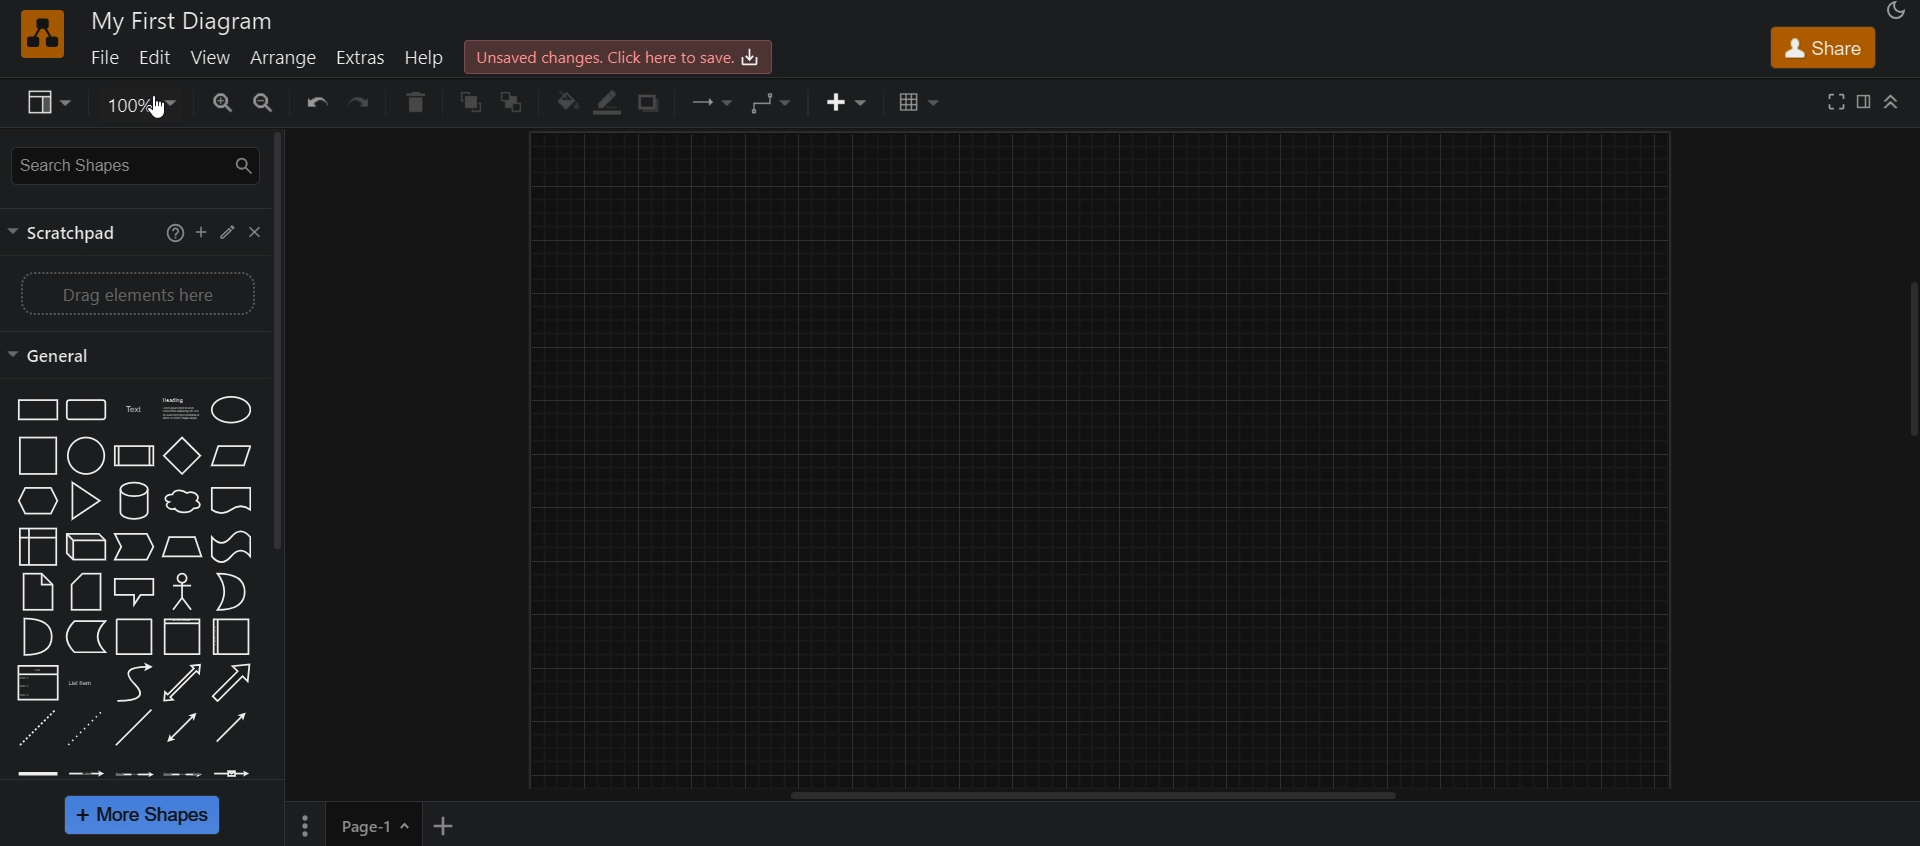 The width and height of the screenshot is (1920, 846). Describe the element at coordinates (281, 338) in the screenshot. I see `vertical scroll bar` at that location.